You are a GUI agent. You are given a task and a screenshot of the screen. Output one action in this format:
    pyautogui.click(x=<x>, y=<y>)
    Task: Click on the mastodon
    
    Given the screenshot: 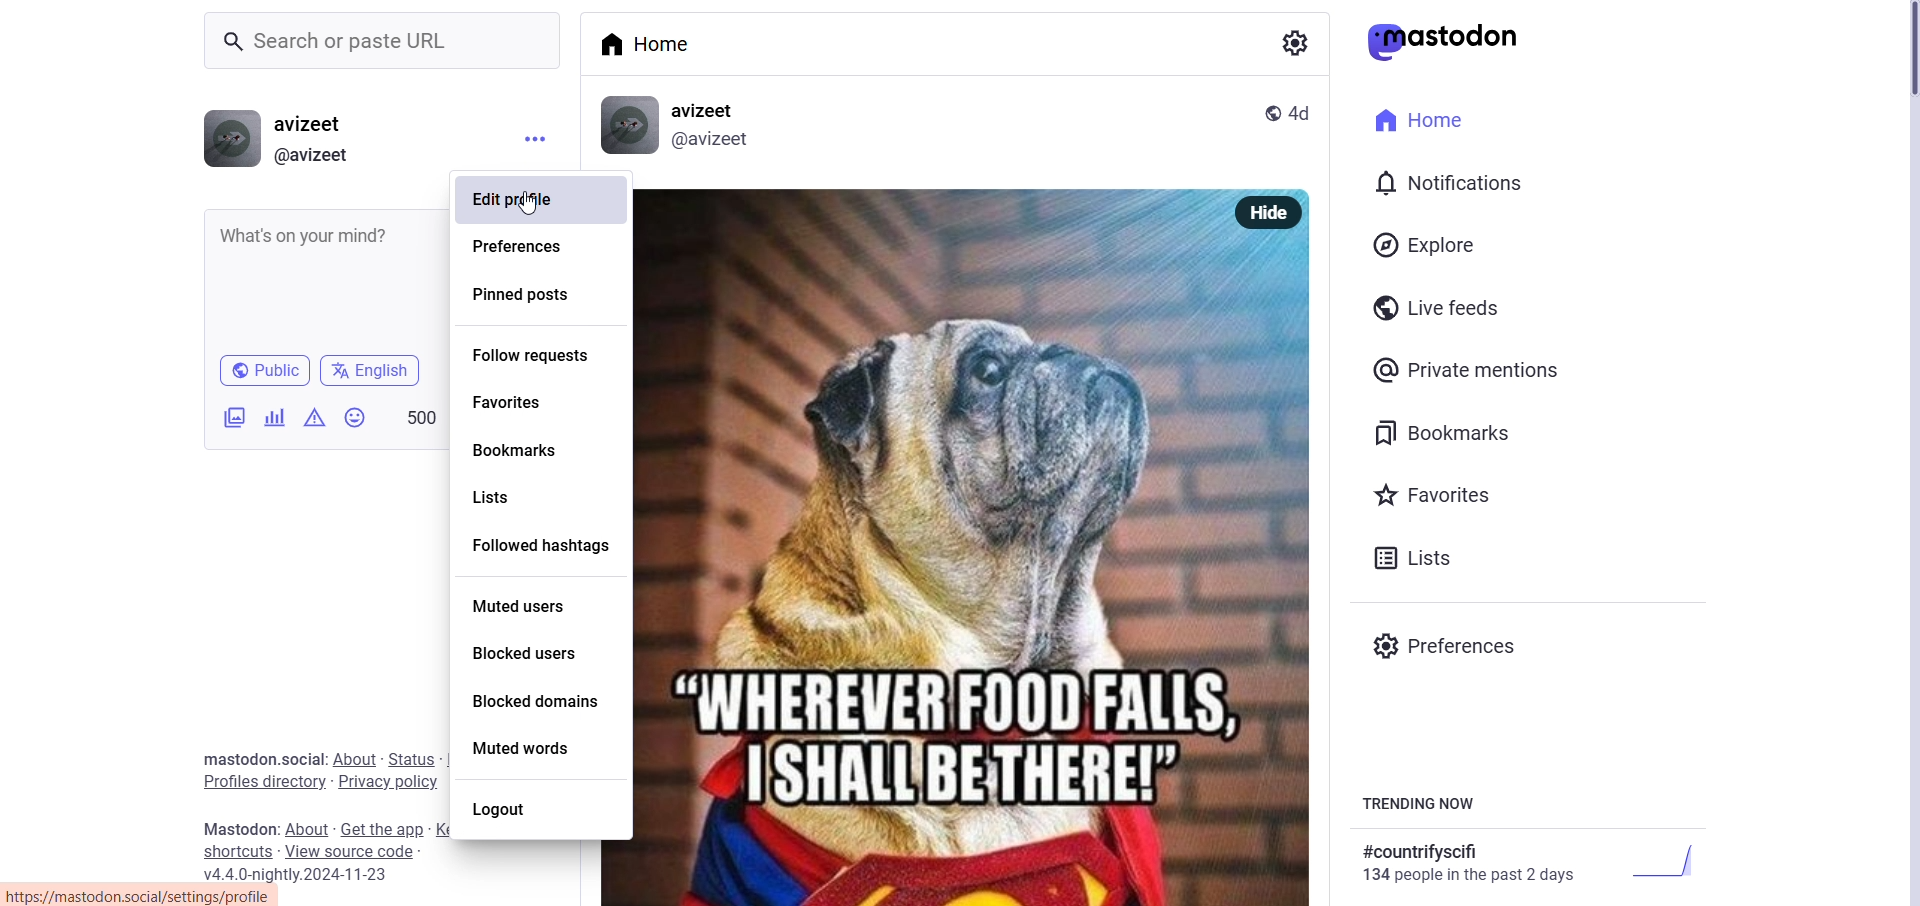 What is the action you would take?
    pyautogui.click(x=236, y=826)
    